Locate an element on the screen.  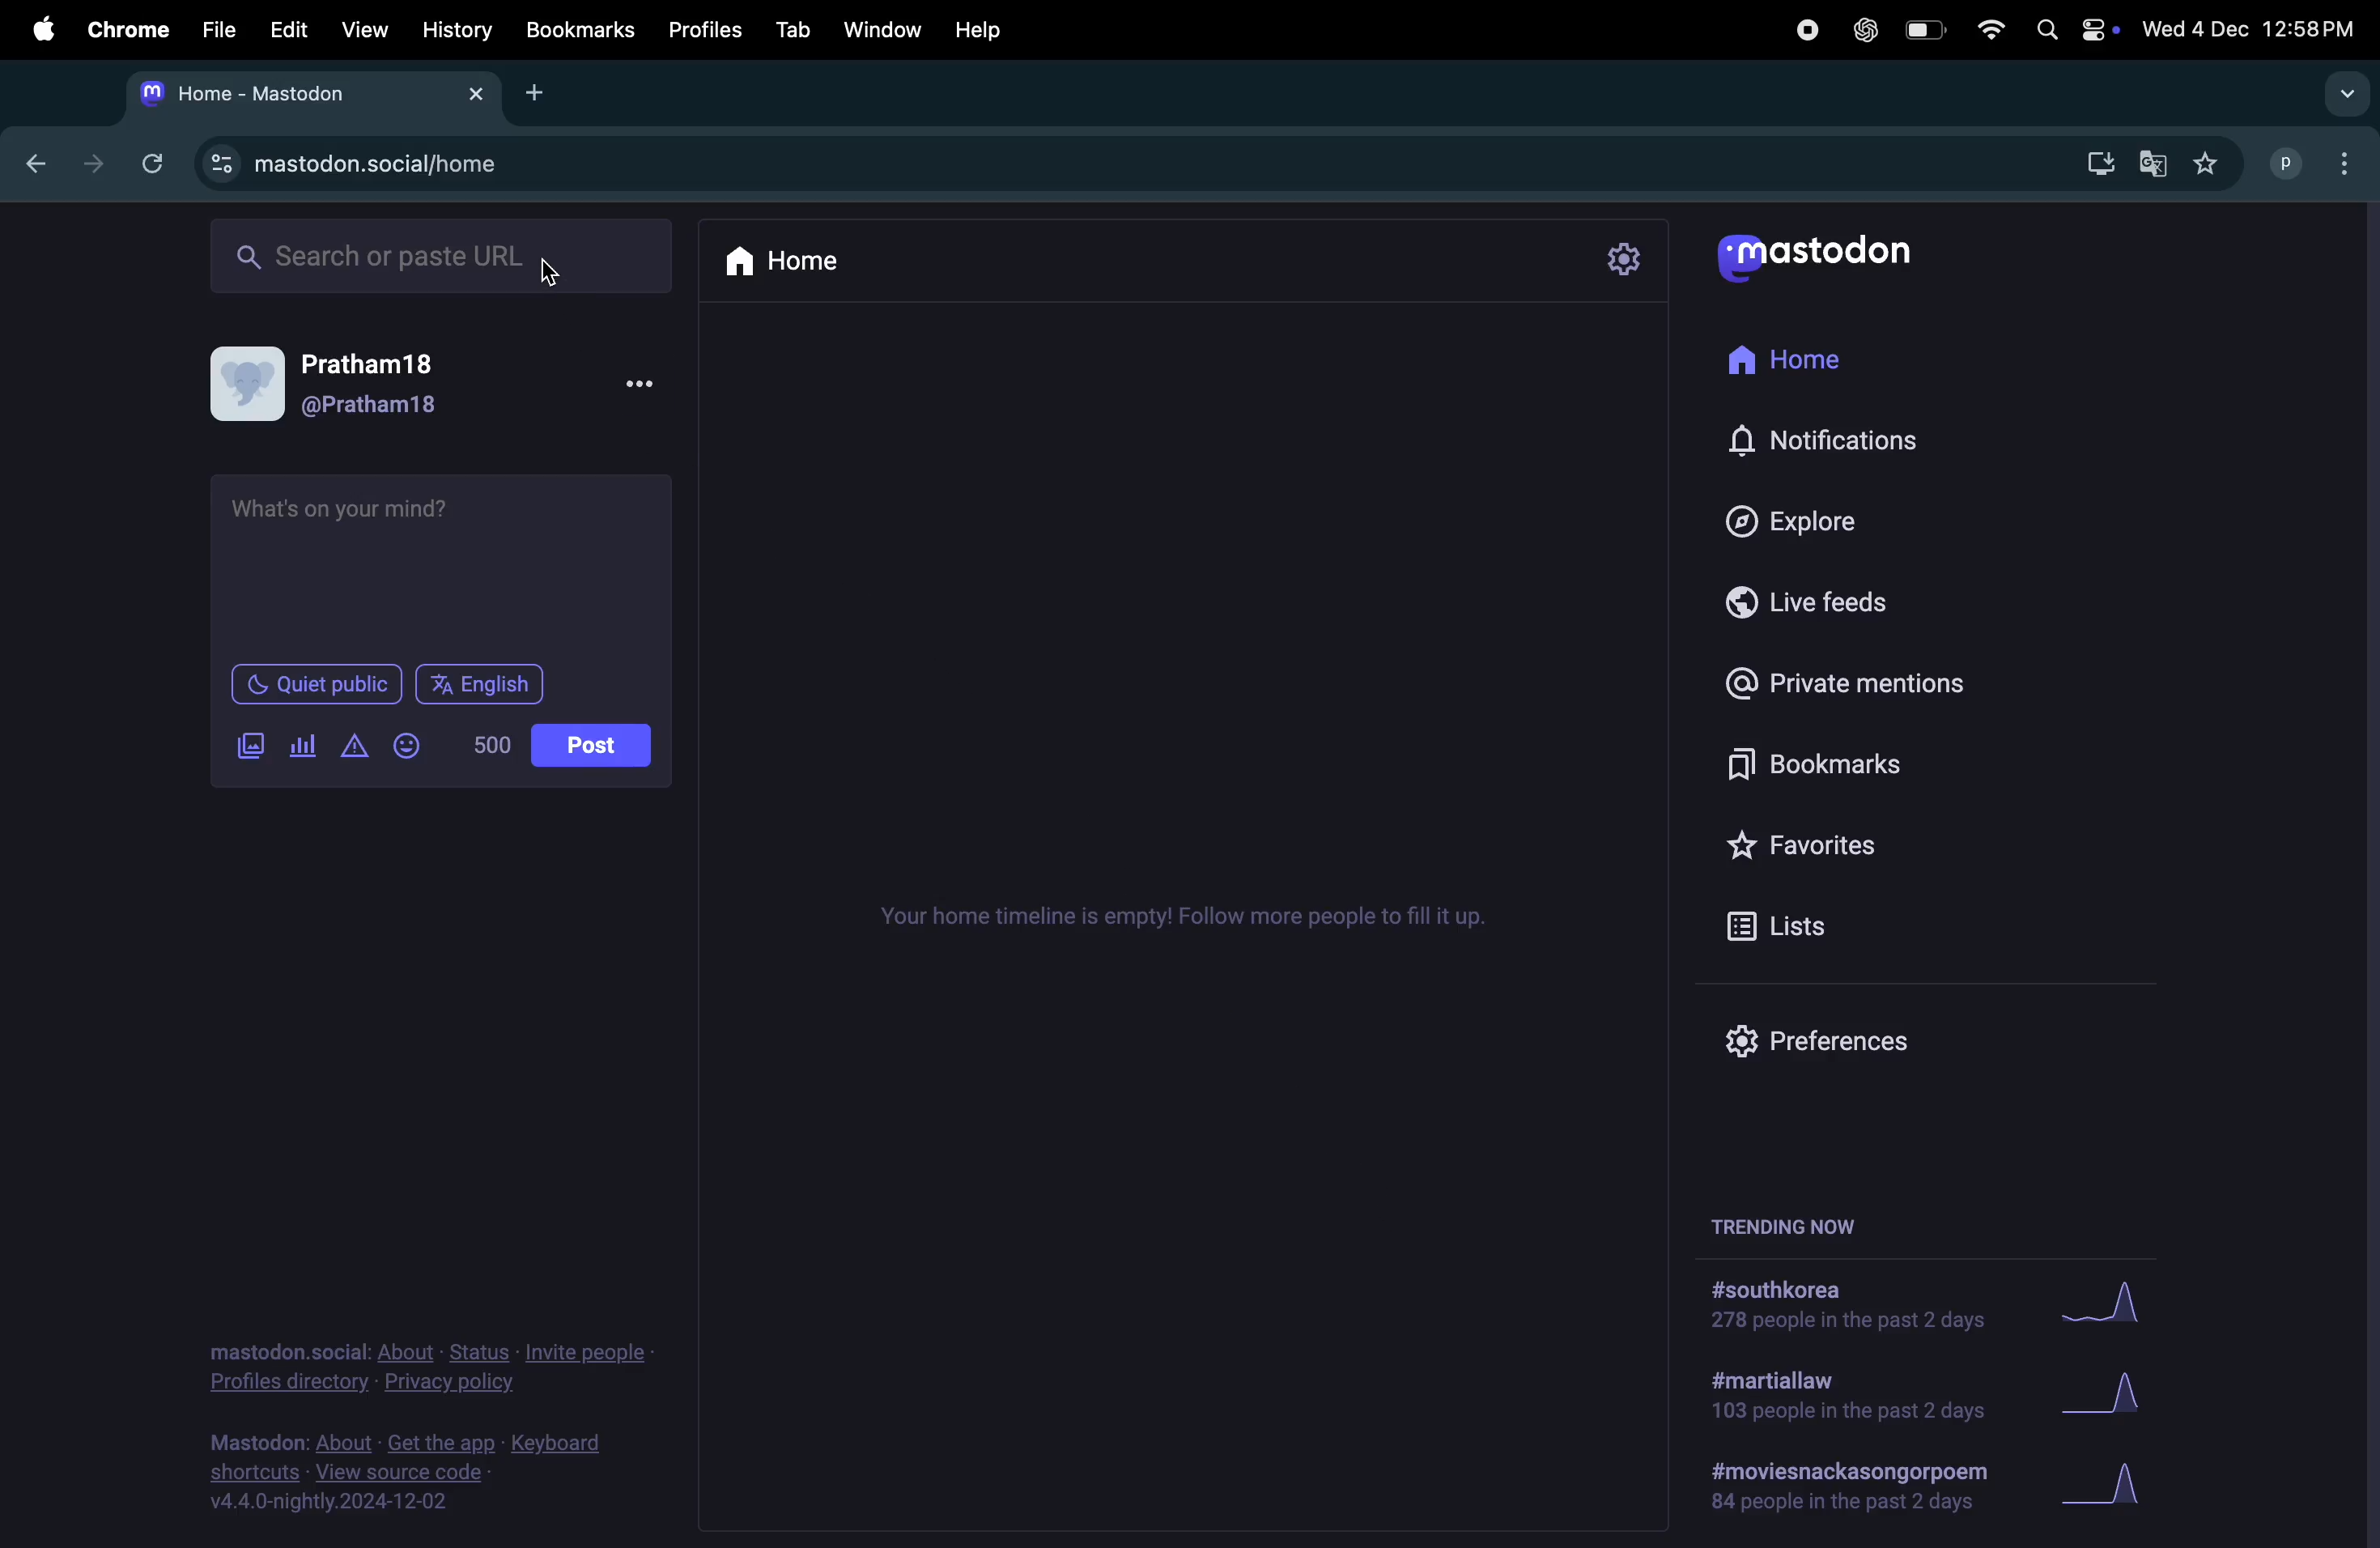
trending now is located at coordinates (1780, 1224).